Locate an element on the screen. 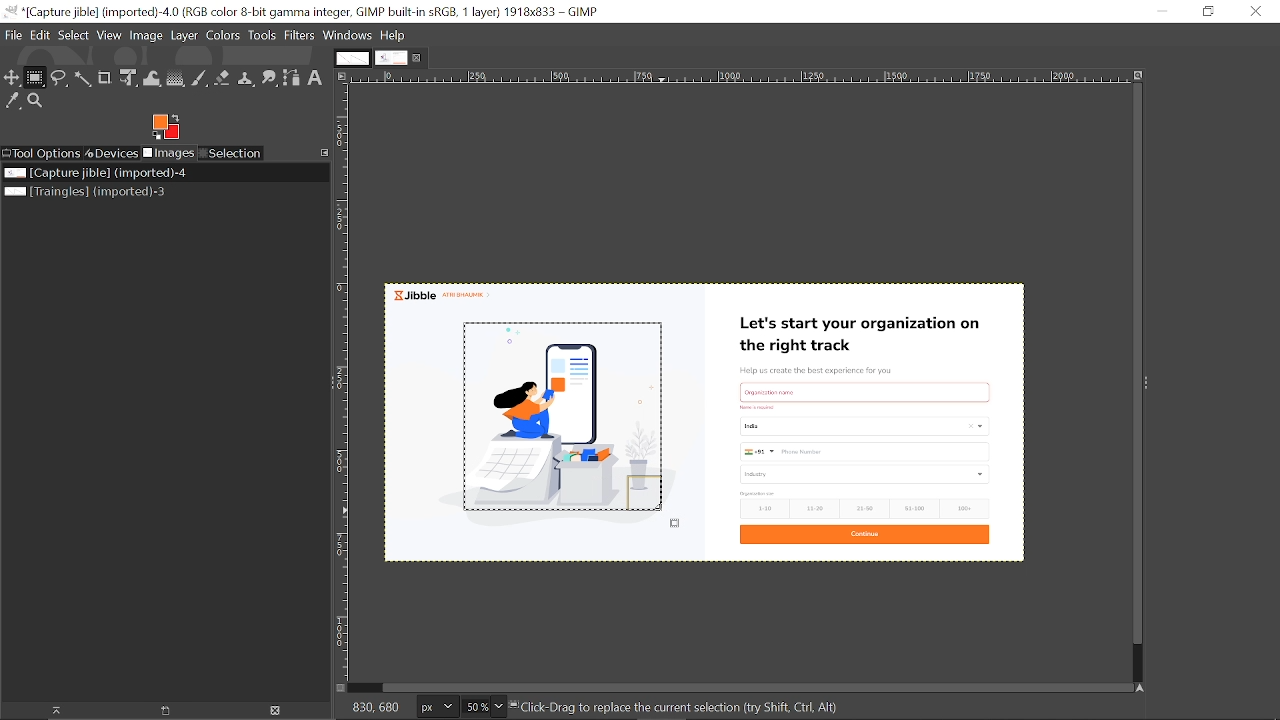  Move tool is located at coordinates (13, 78).